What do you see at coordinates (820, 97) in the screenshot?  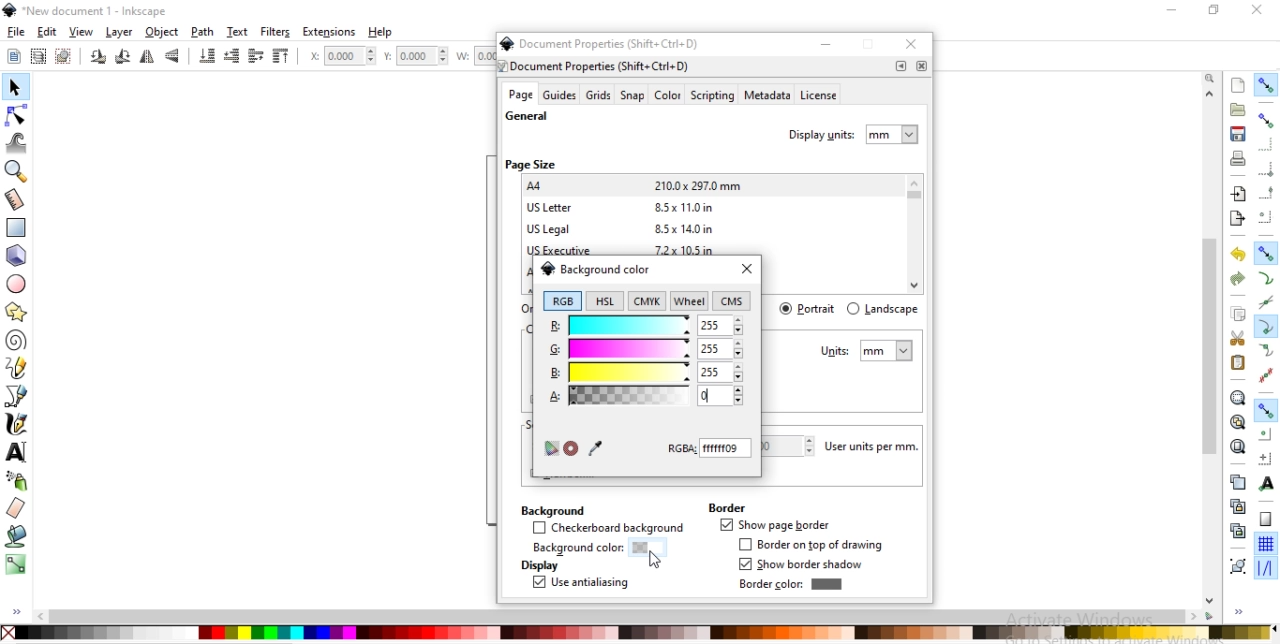 I see `license` at bounding box center [820, 97].